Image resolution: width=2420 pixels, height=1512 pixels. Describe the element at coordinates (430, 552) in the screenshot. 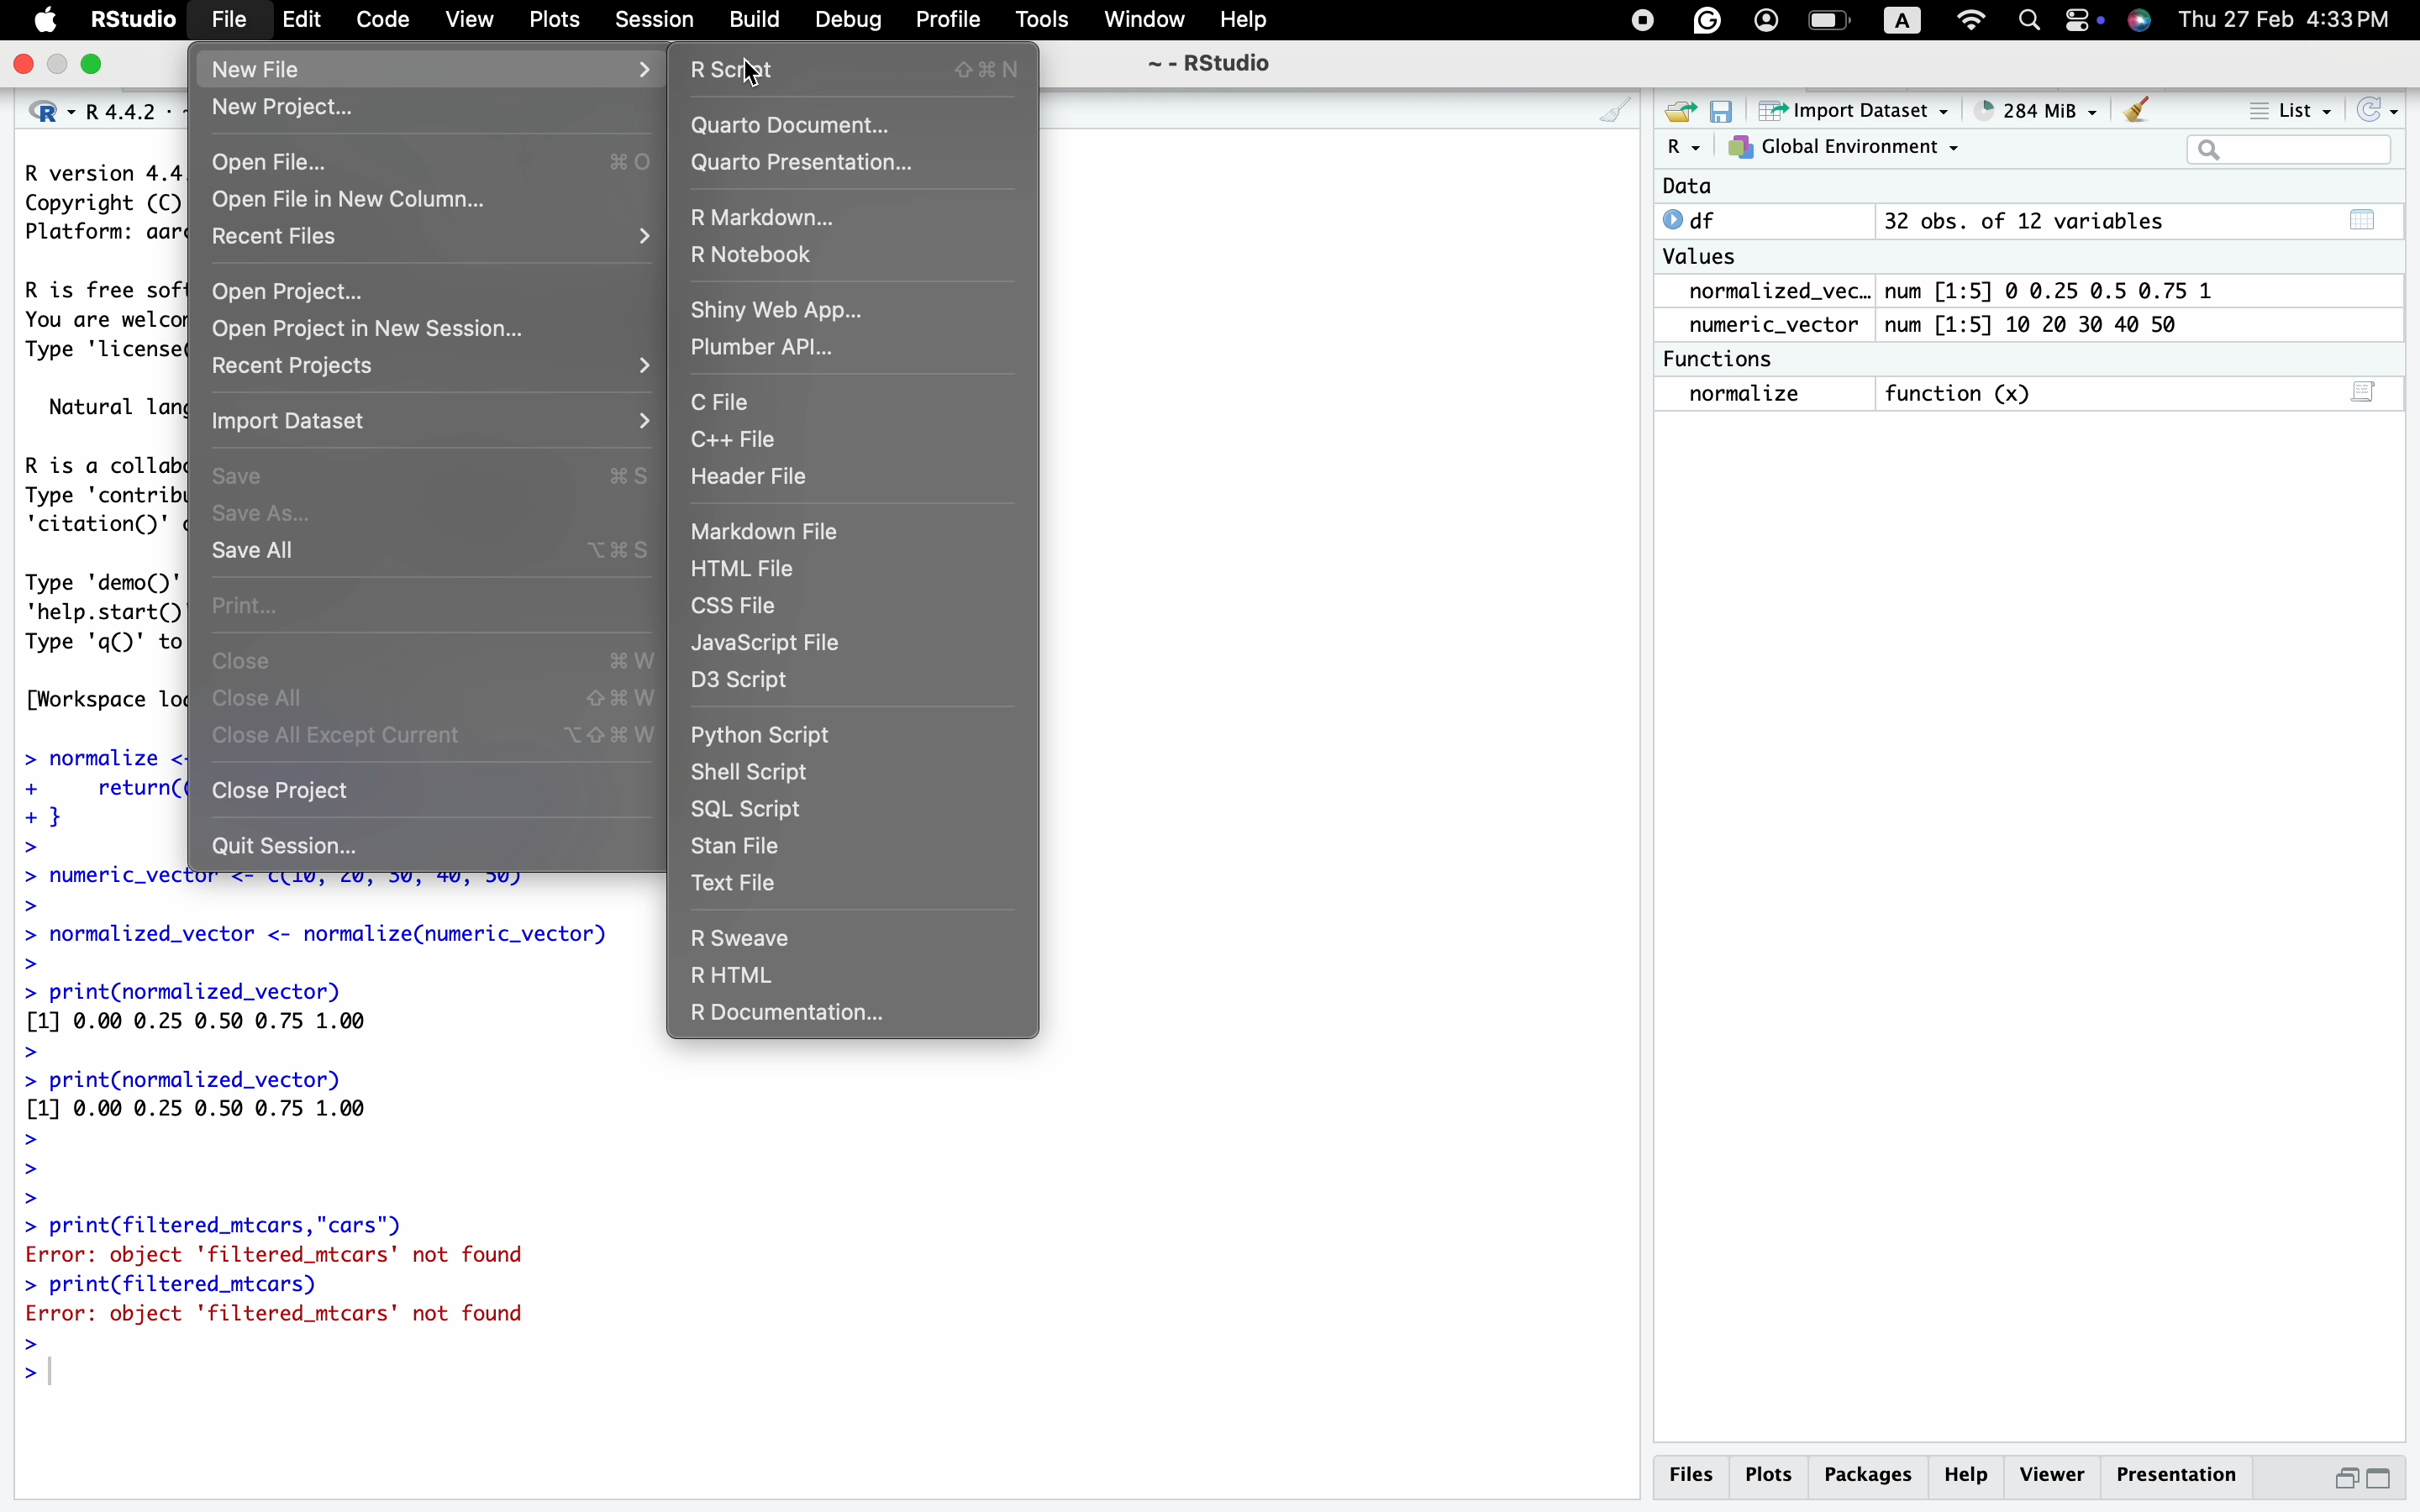

I see `Save All` at that location.